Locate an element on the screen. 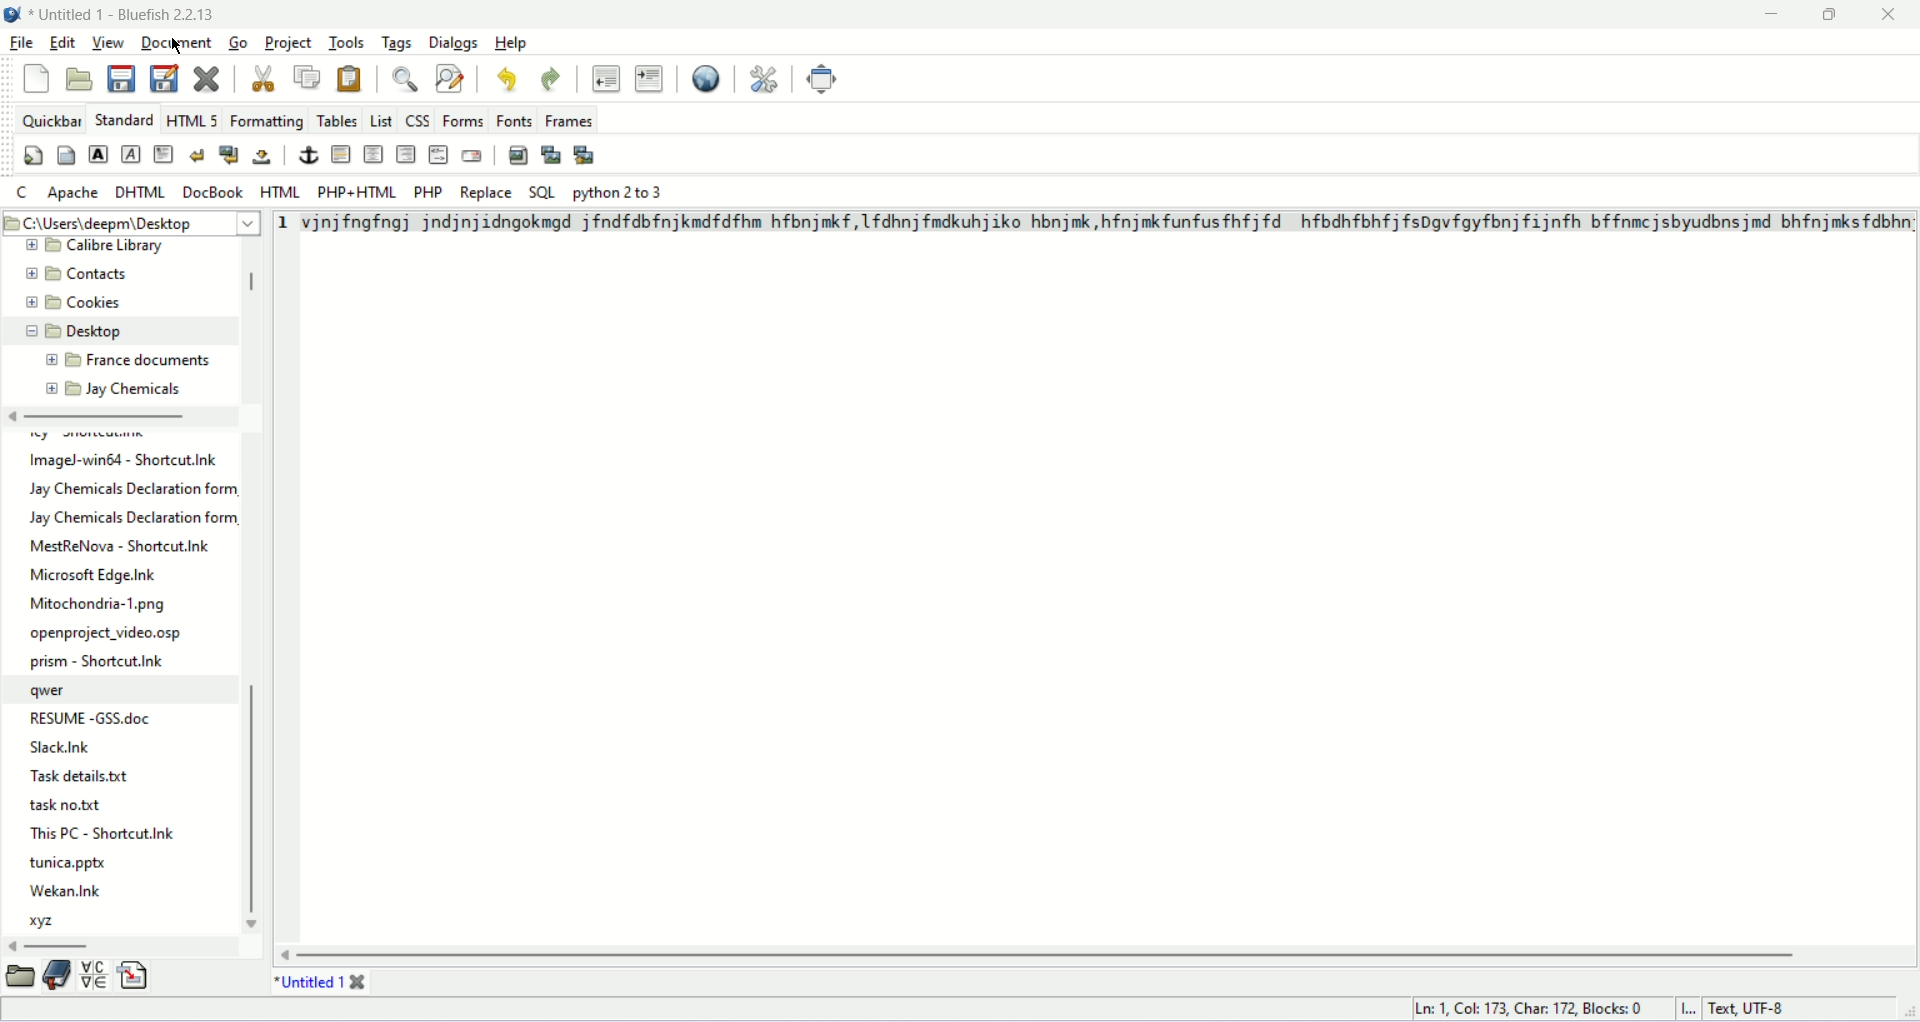 Image resolution: width=1920 pixels, height=1022 pixels. horizontal scroll bar is located at coordinates (103, 418).